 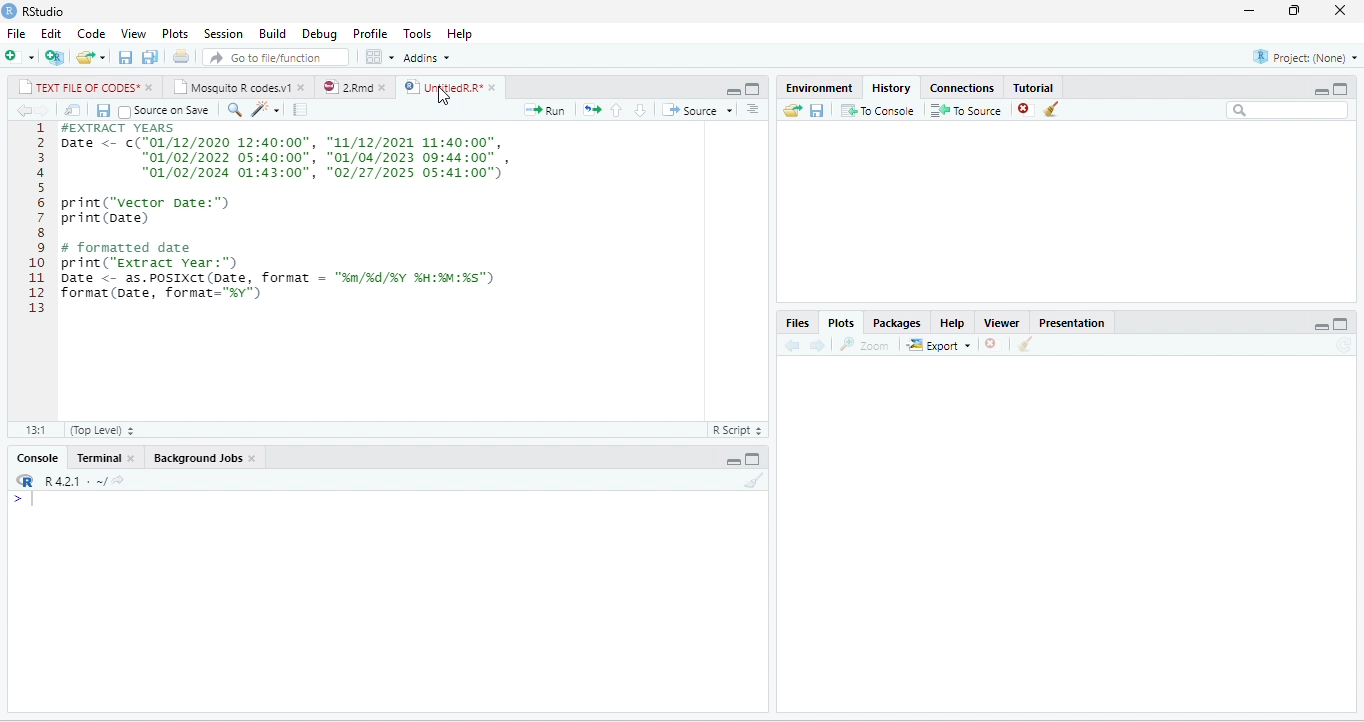 What do you see at coordinates (898, 323) in the screenshot?
I see `Packages` at bounding box center [898, 323].